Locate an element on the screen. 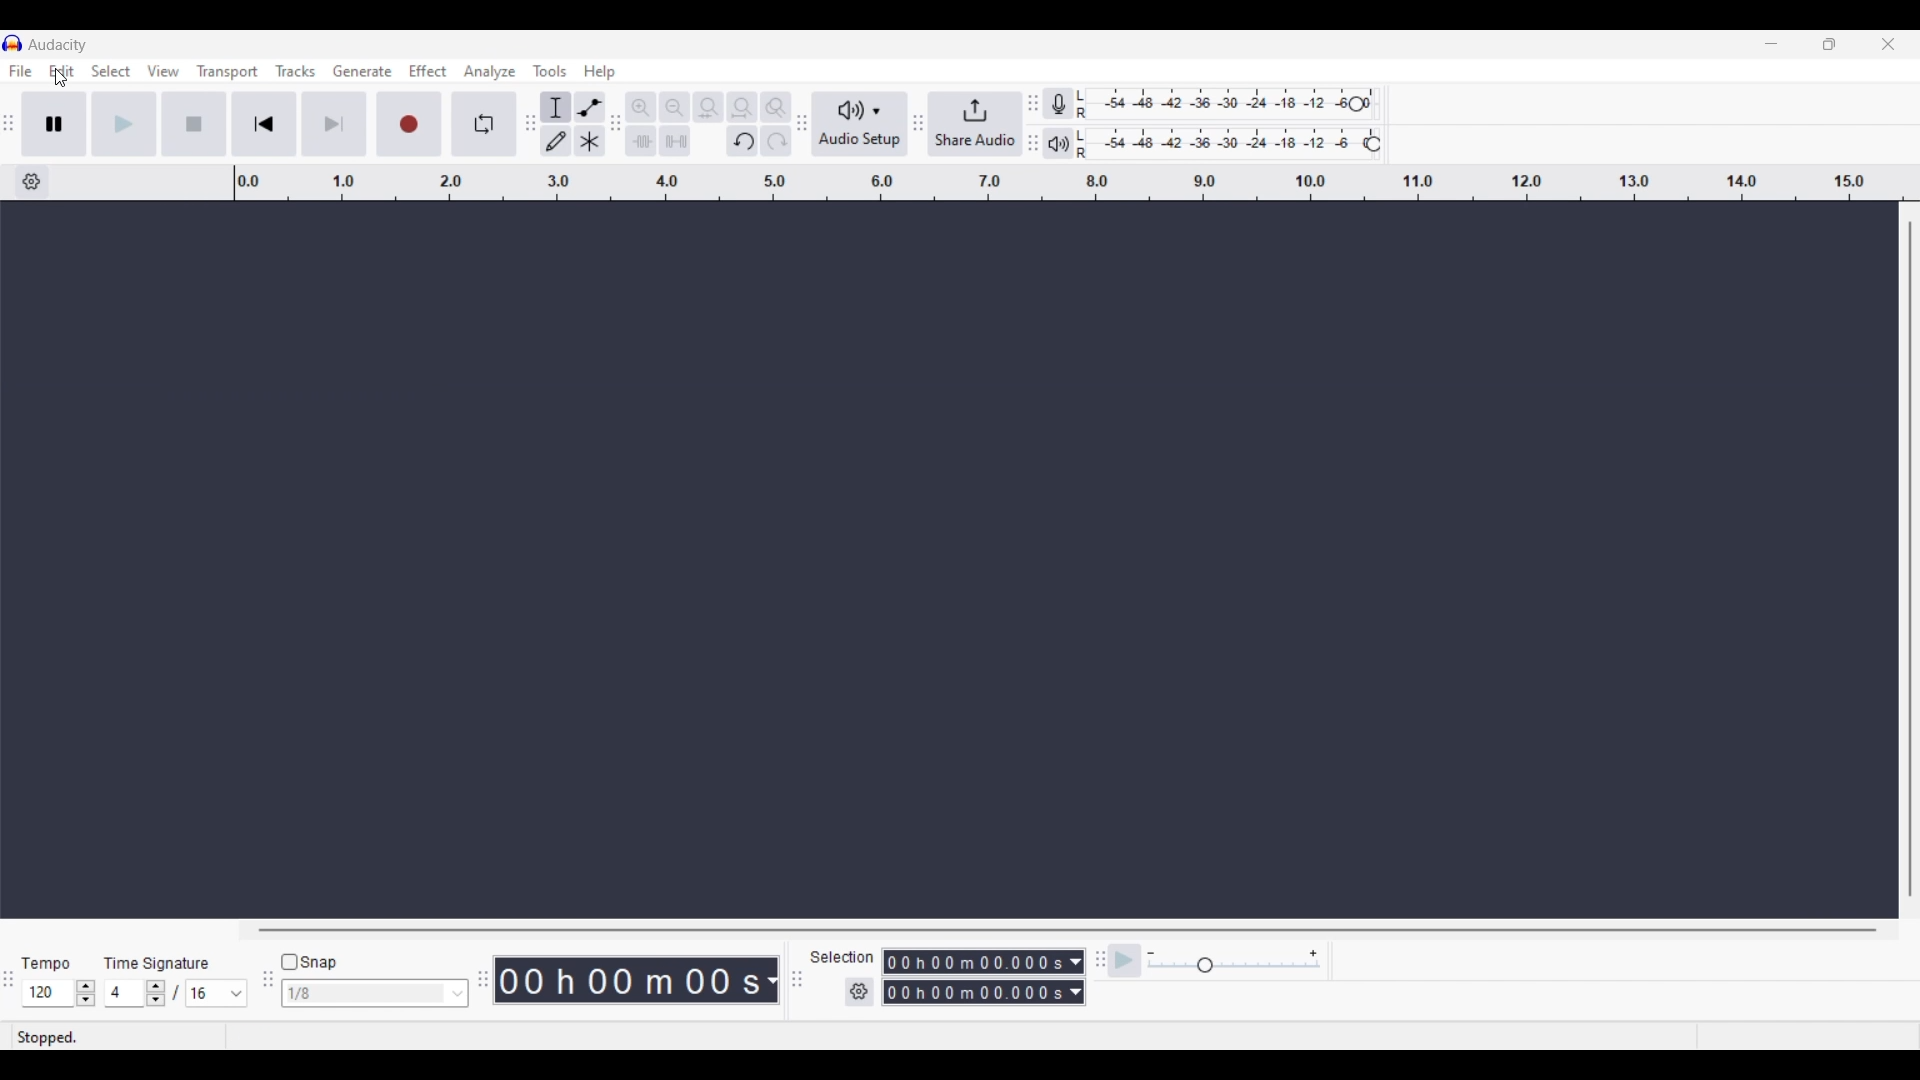 This screenshot has height=1080, width=1920. Stop is located at coordinates (195, 124).